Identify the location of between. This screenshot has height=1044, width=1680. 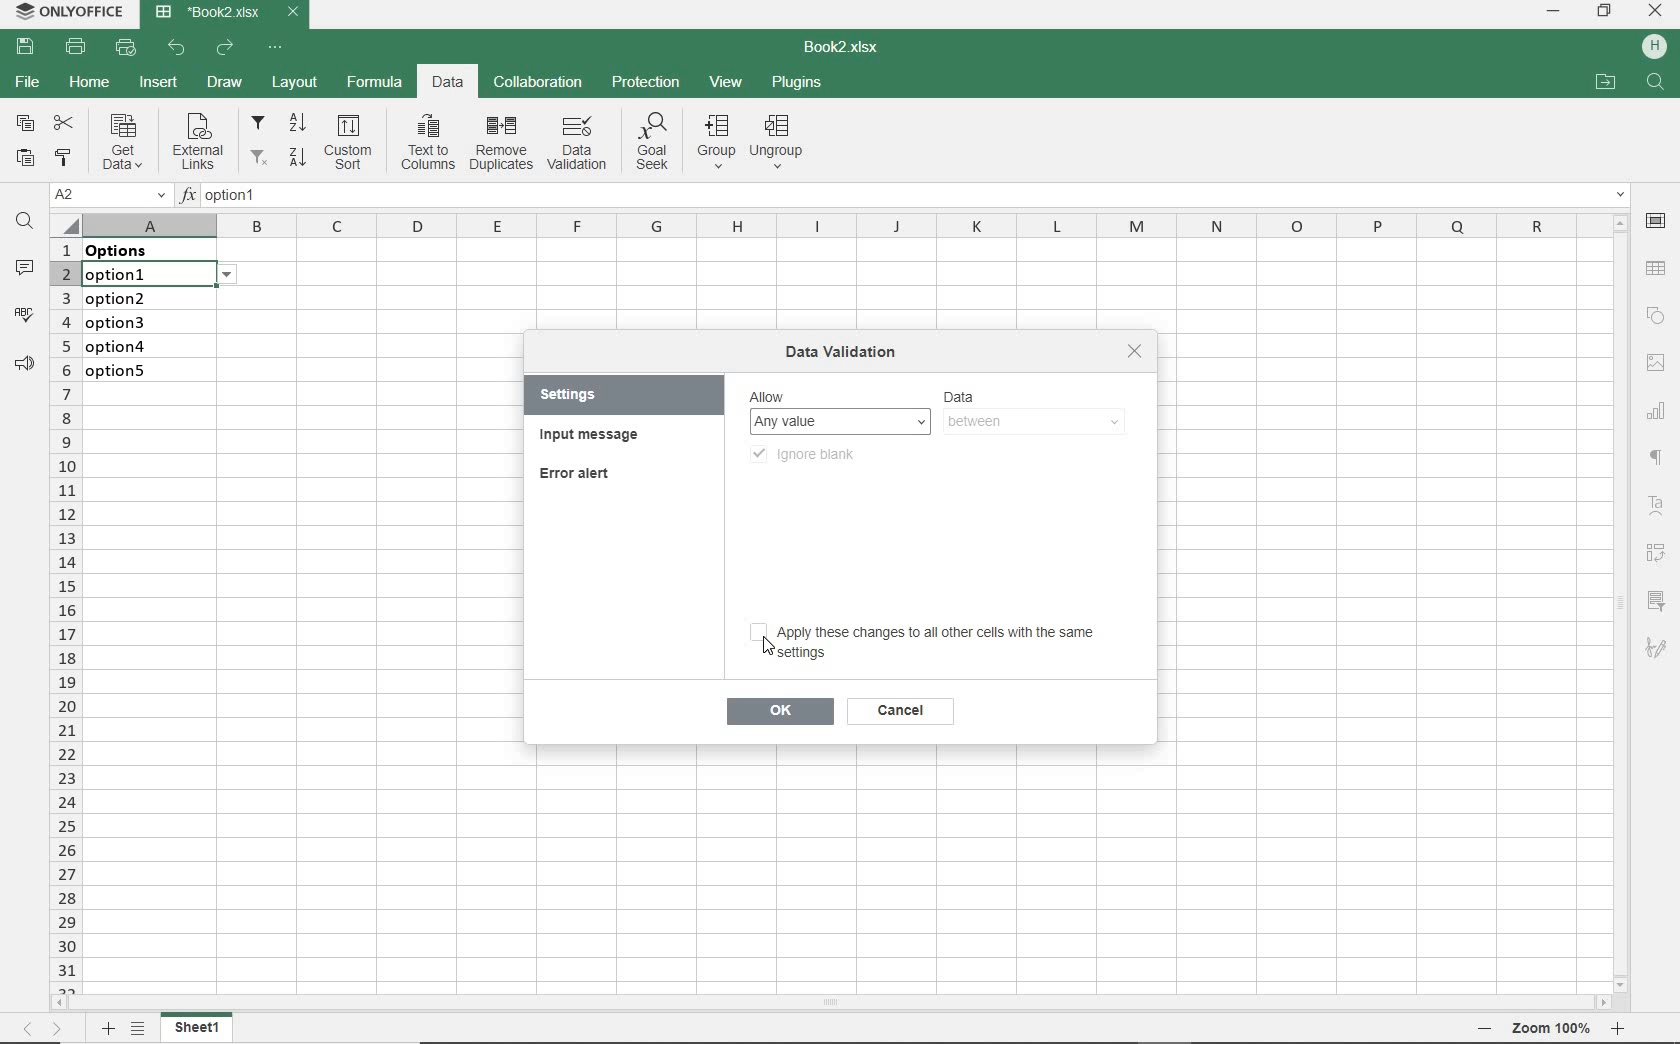
(1031, 422).